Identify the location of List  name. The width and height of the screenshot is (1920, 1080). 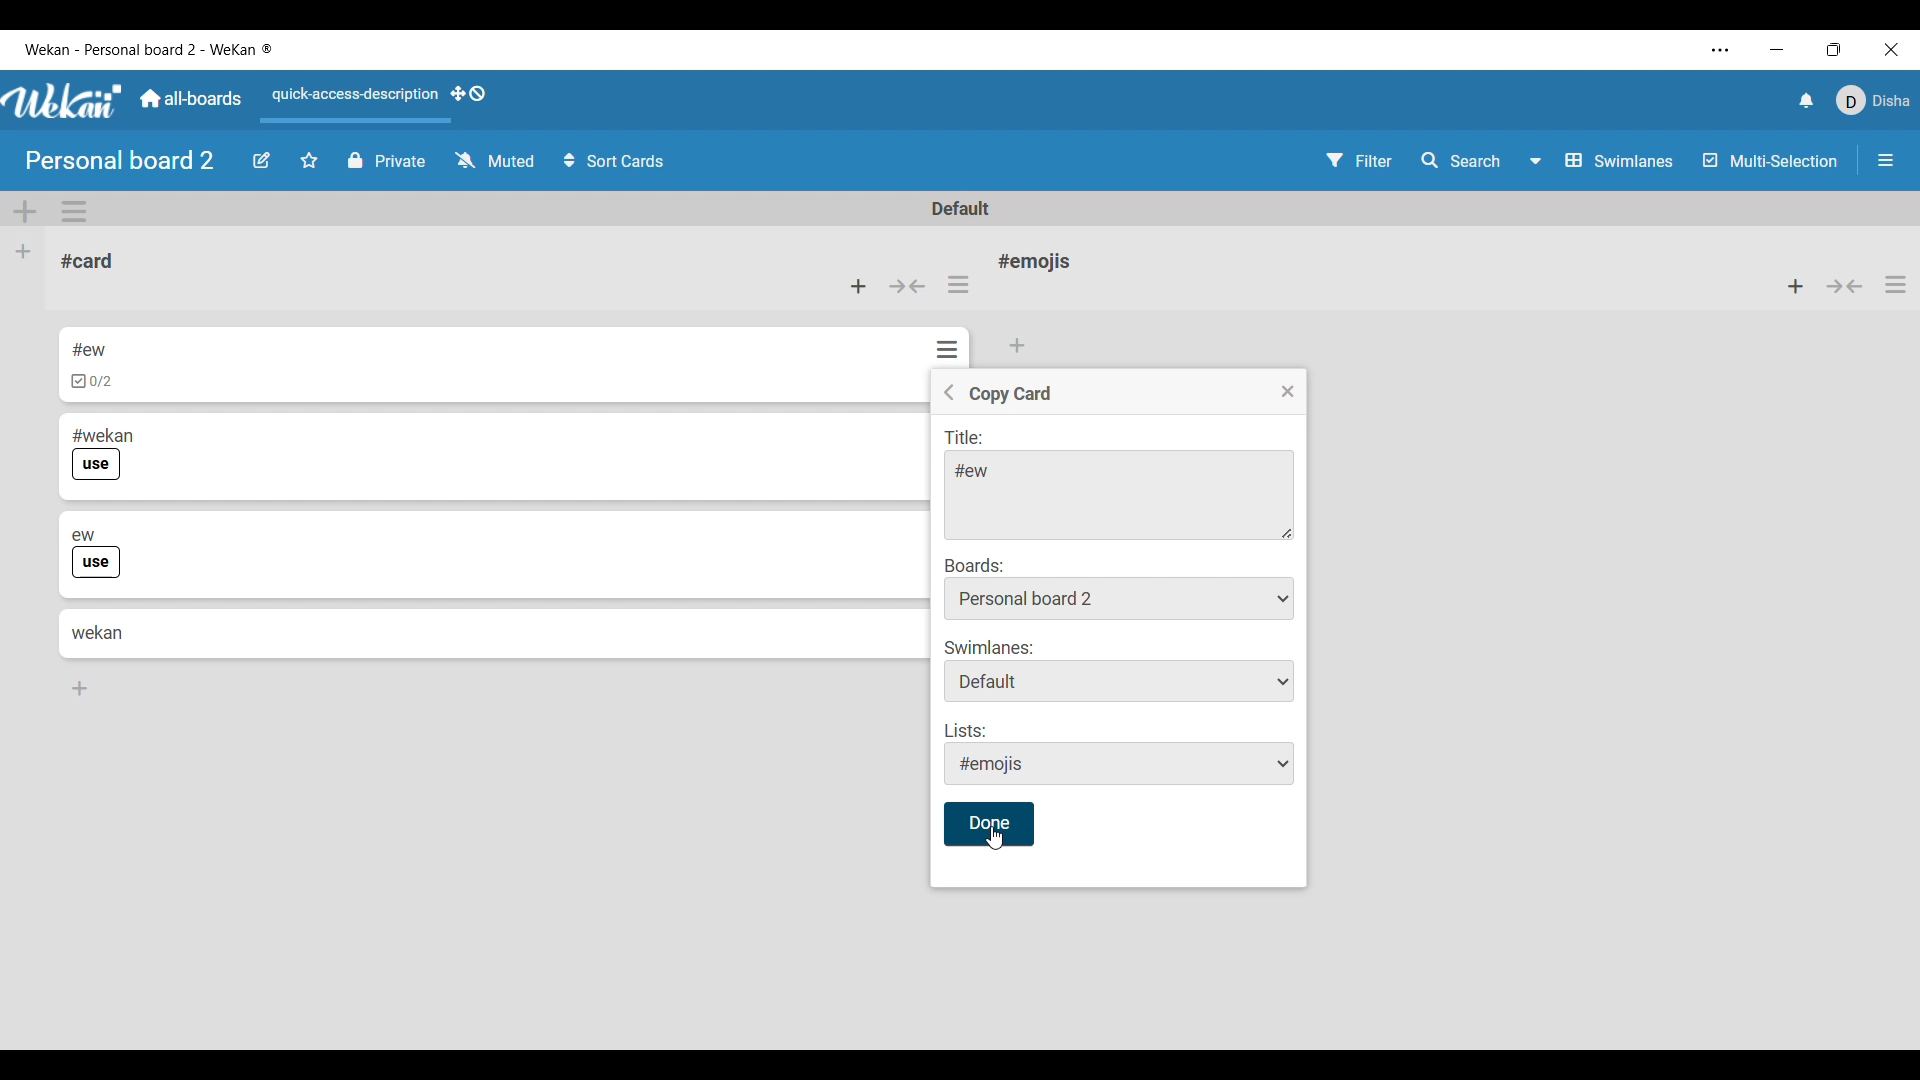
(1034, 261).